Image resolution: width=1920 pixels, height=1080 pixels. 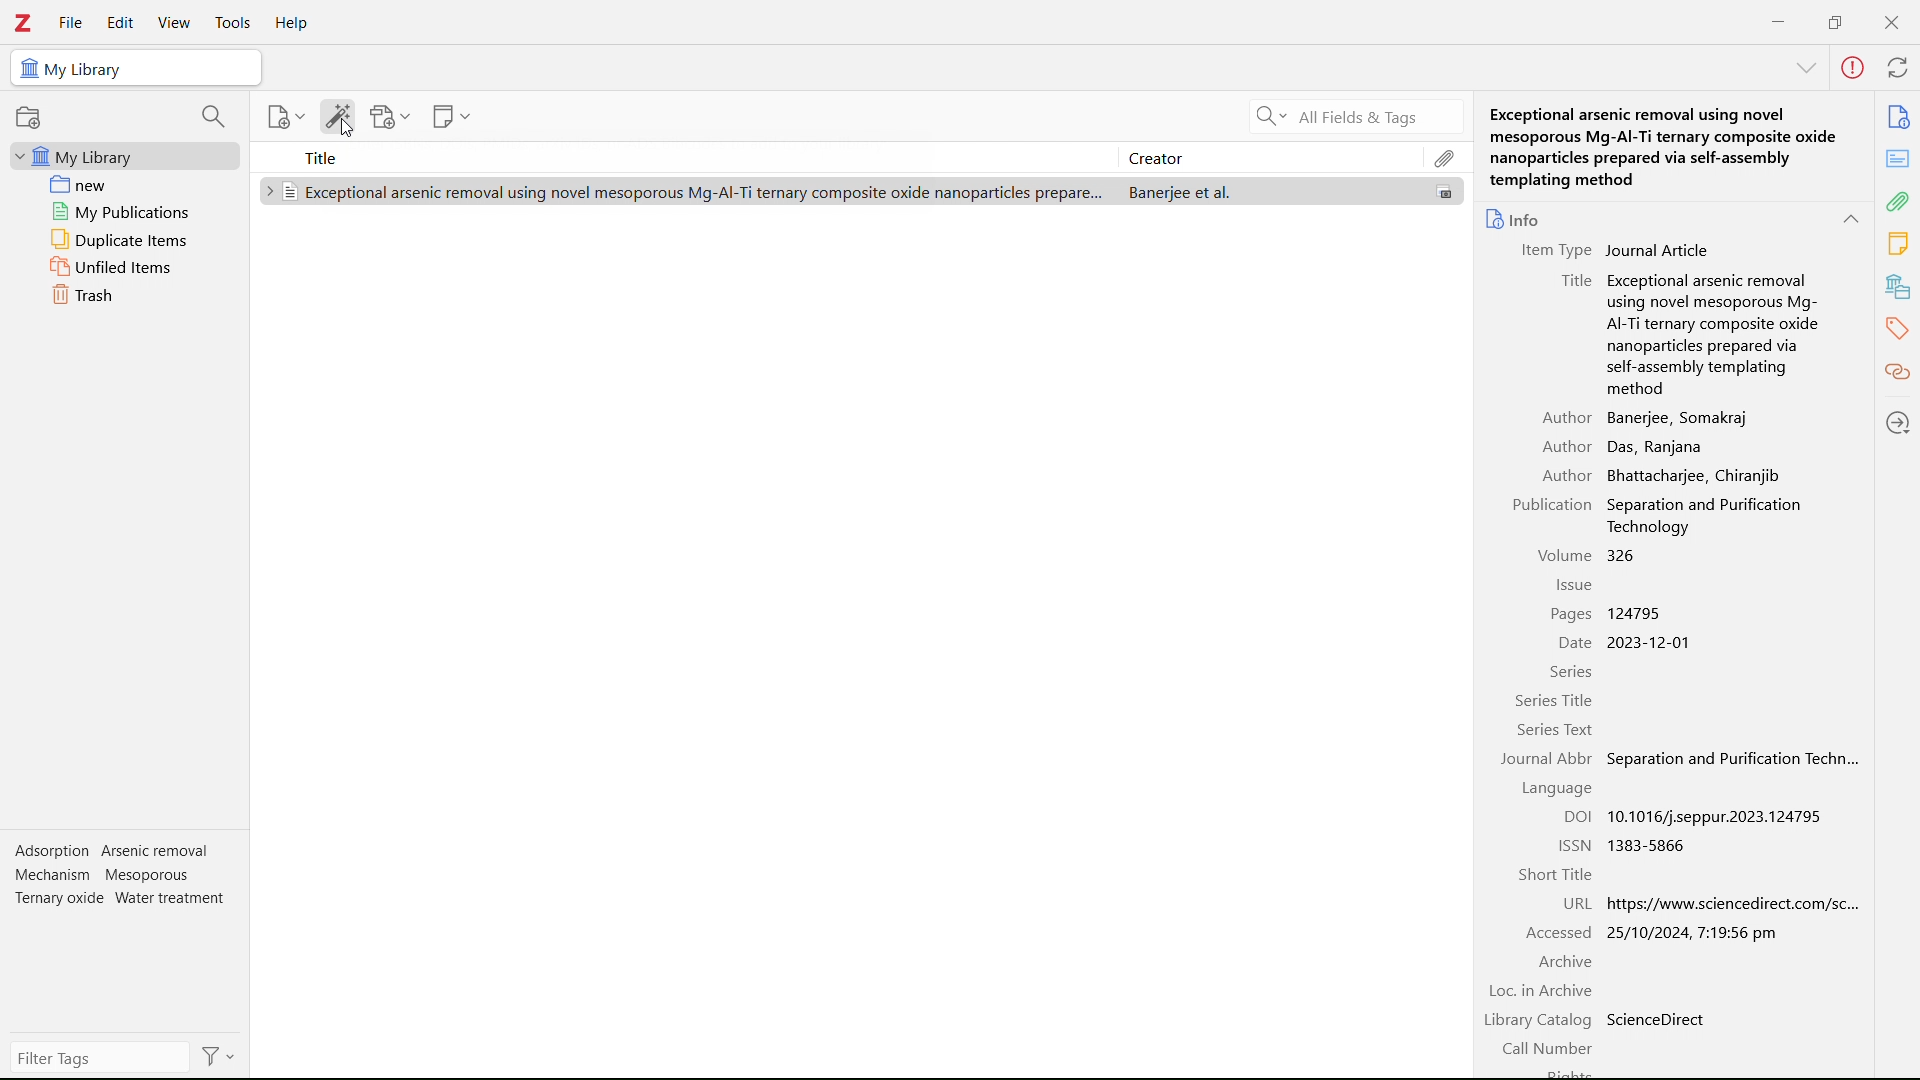 I want to click on Journal abbreviation, so click(x=1547, y=760).